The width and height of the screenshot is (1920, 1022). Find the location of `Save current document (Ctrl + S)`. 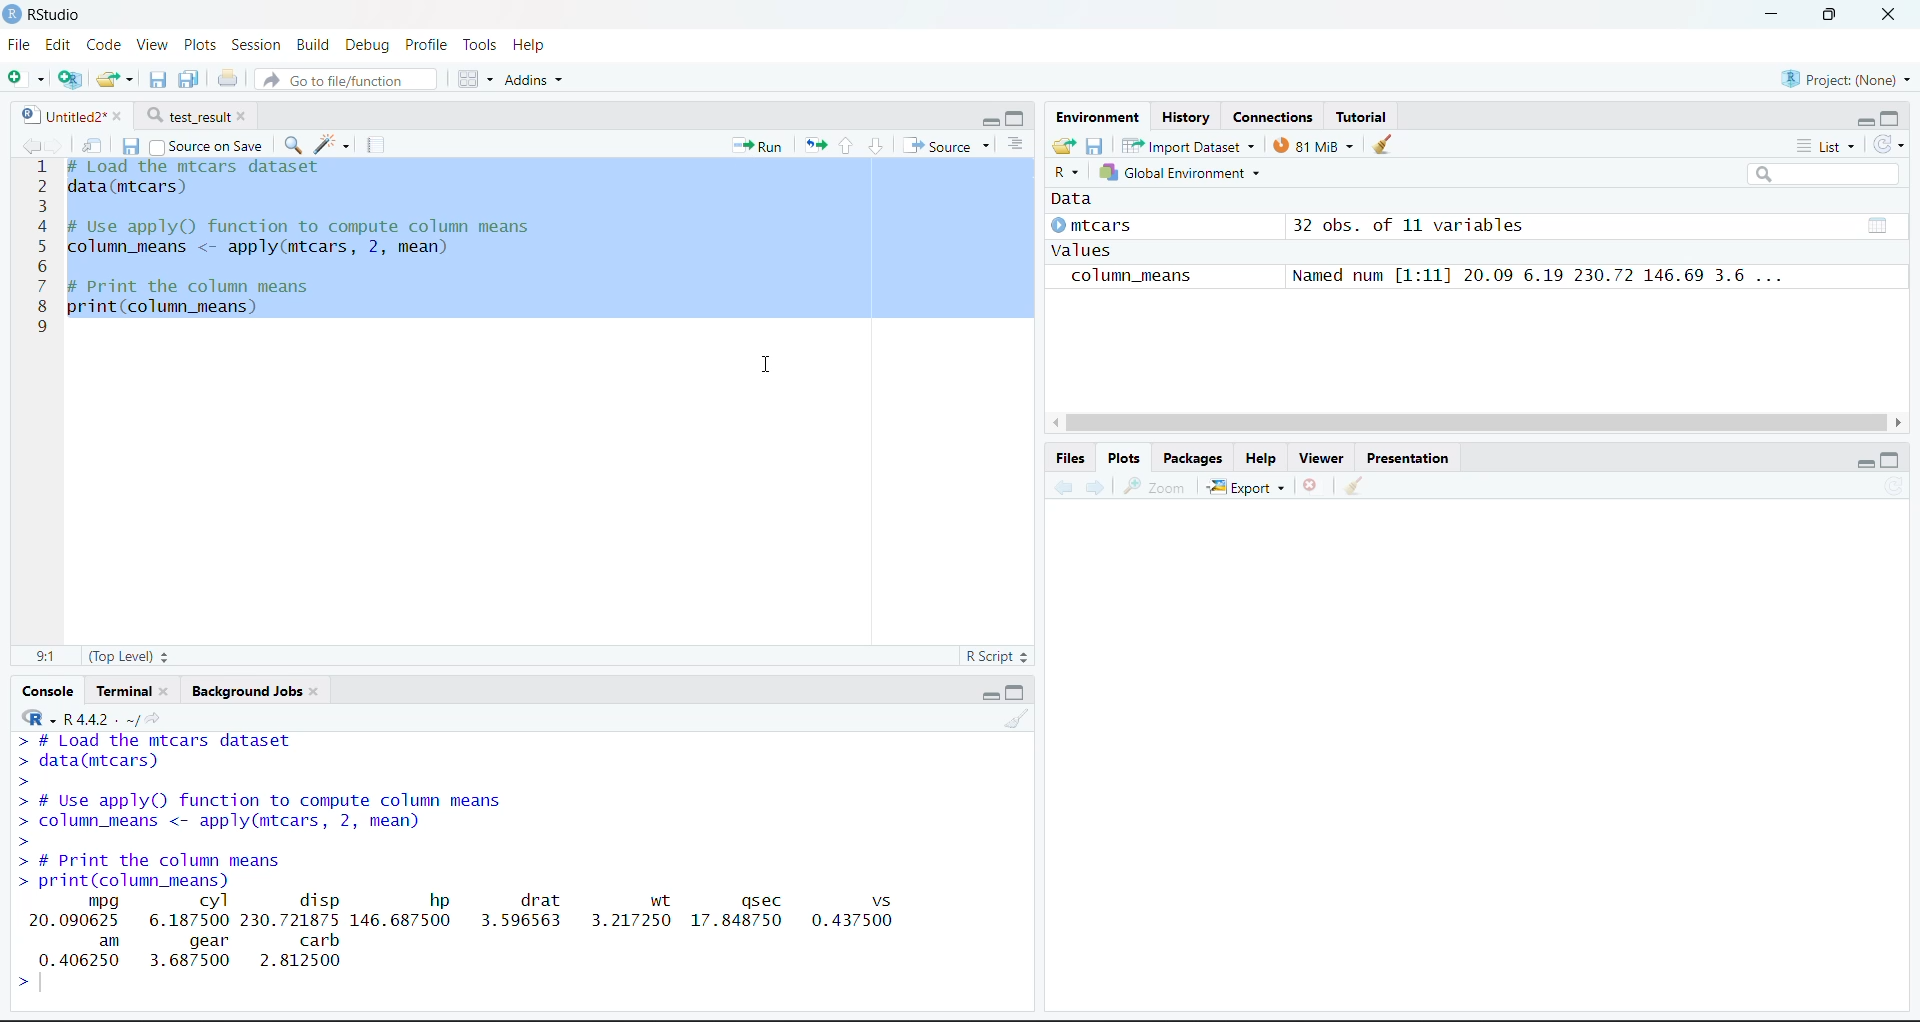

Save current document (Ctrl + S) is located at coordinates (160, 77).